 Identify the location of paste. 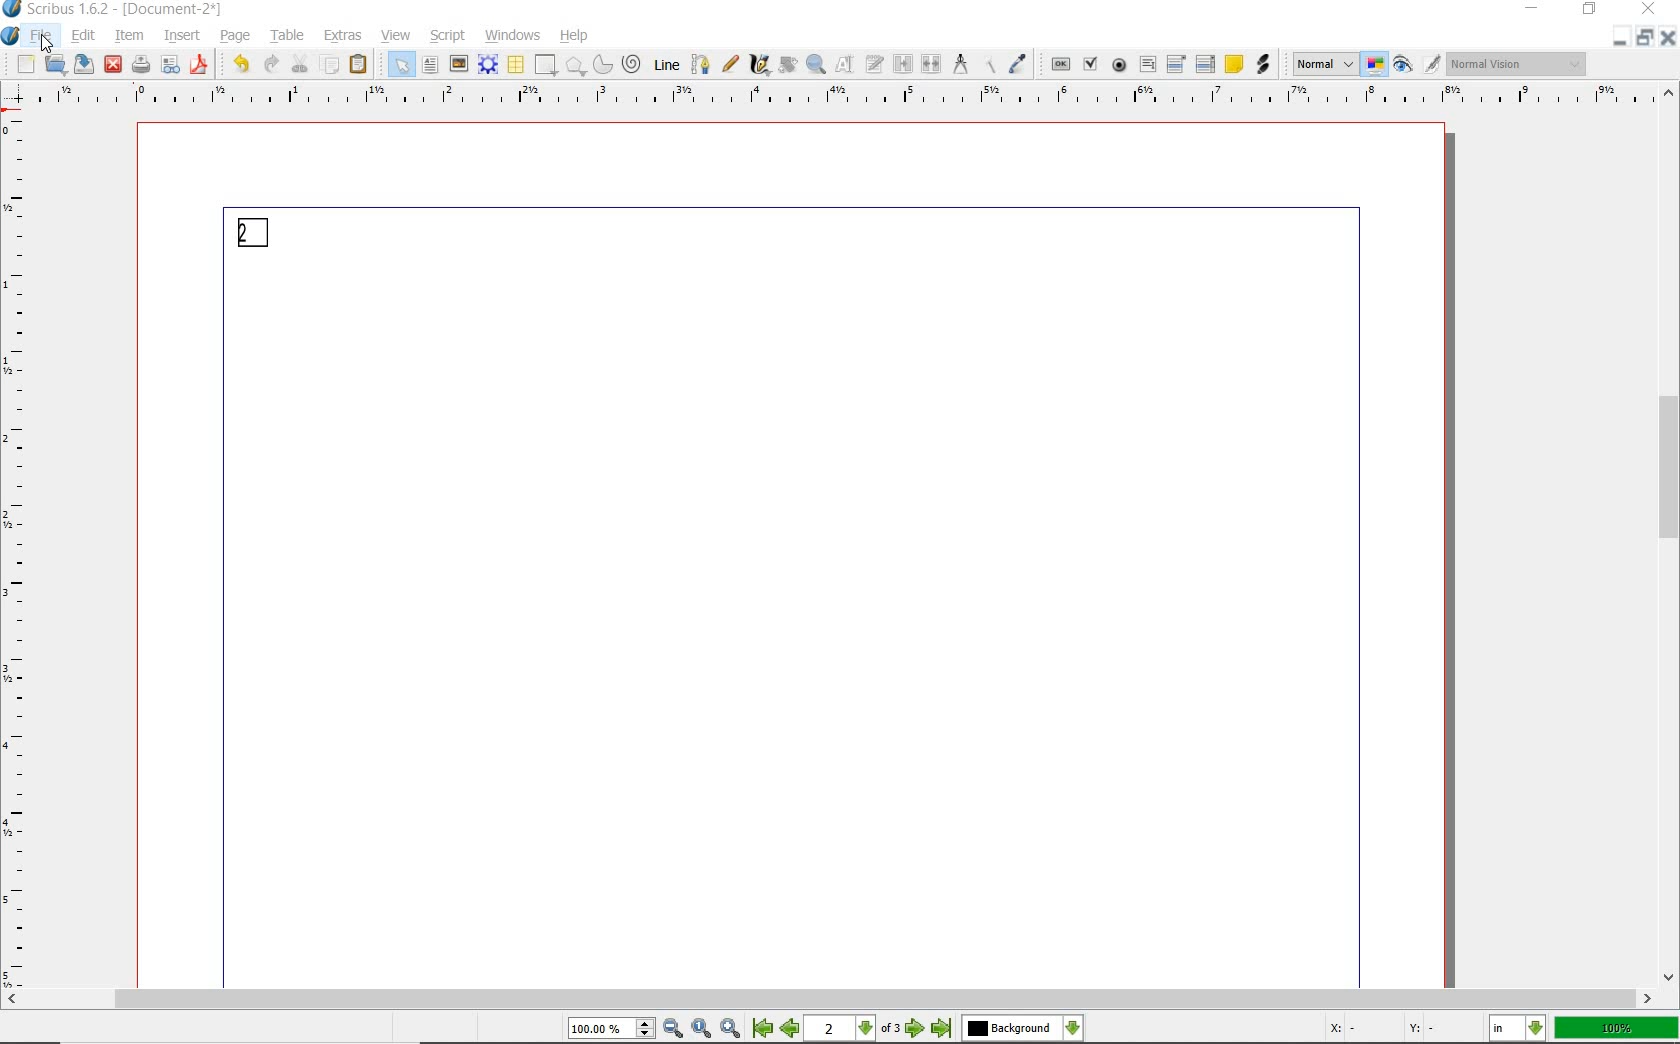
(358, 67).